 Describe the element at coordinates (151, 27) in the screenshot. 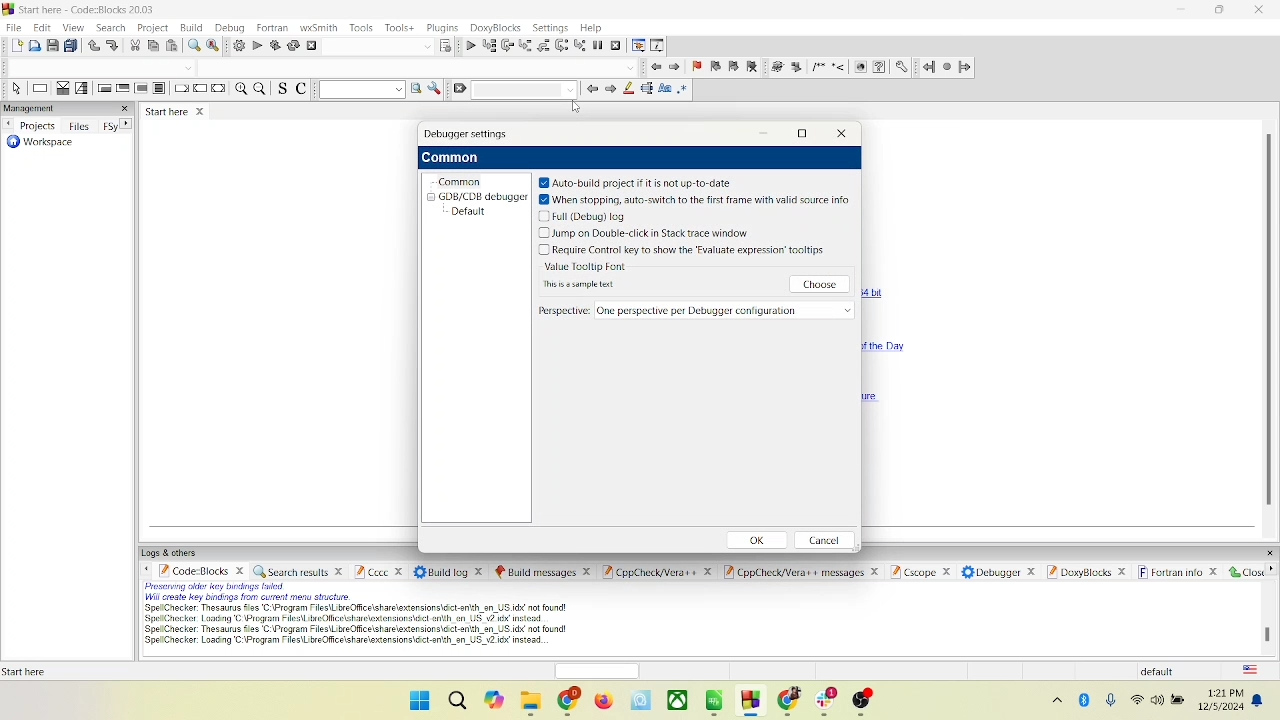

I see `project` at that location.